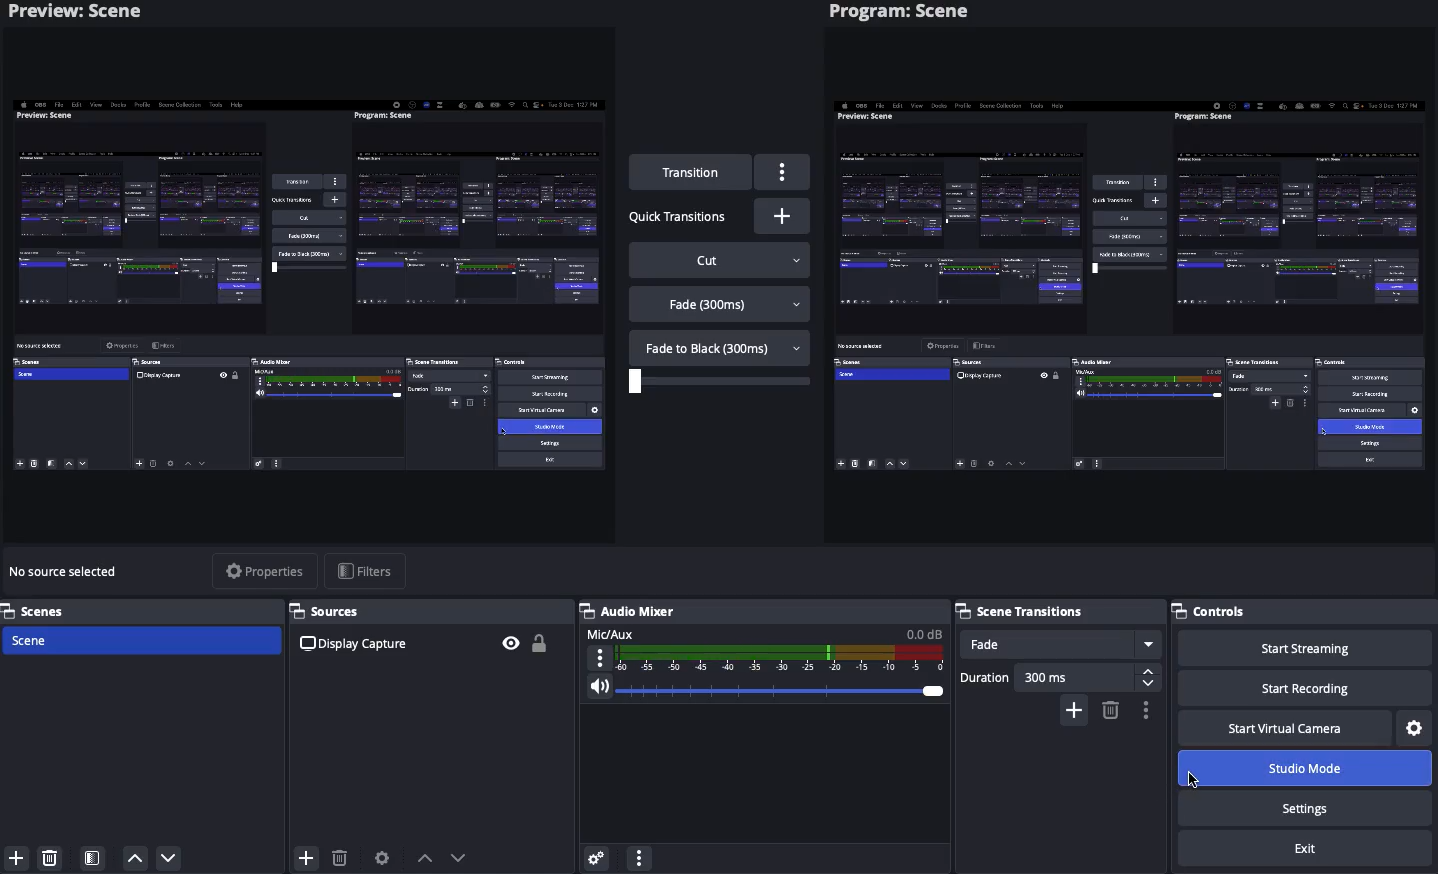  I want to click on Move down, so click(462, 857).